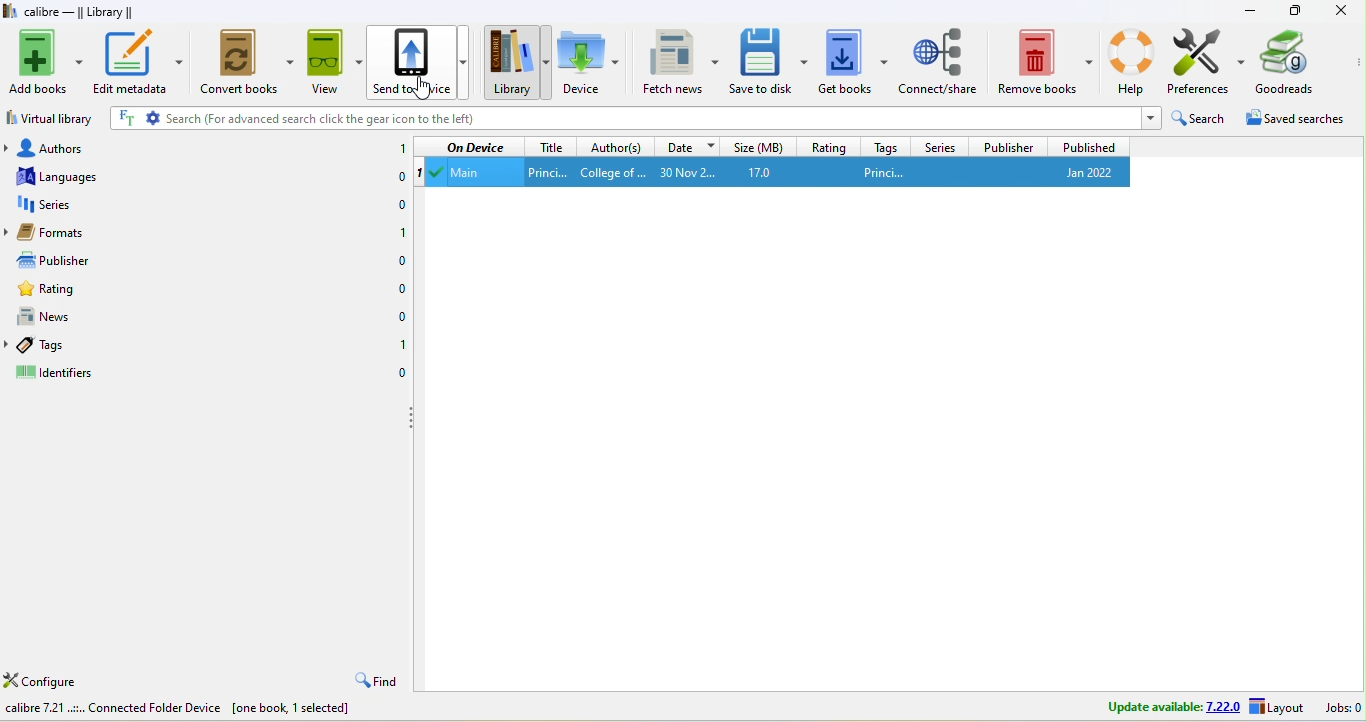  Describe the element at coordinates (332, 65) in the screenshot. I see `view` at that location.